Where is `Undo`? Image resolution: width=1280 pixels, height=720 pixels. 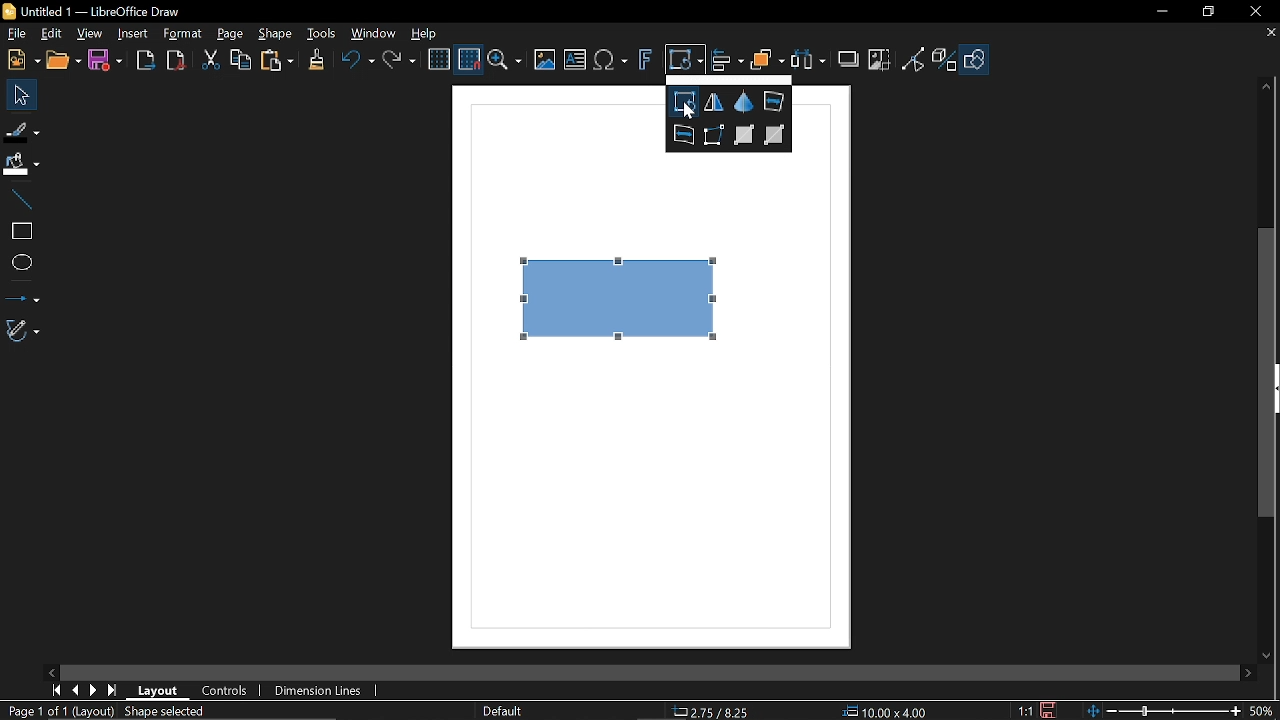
Undo is located at coordinates (355, 63).